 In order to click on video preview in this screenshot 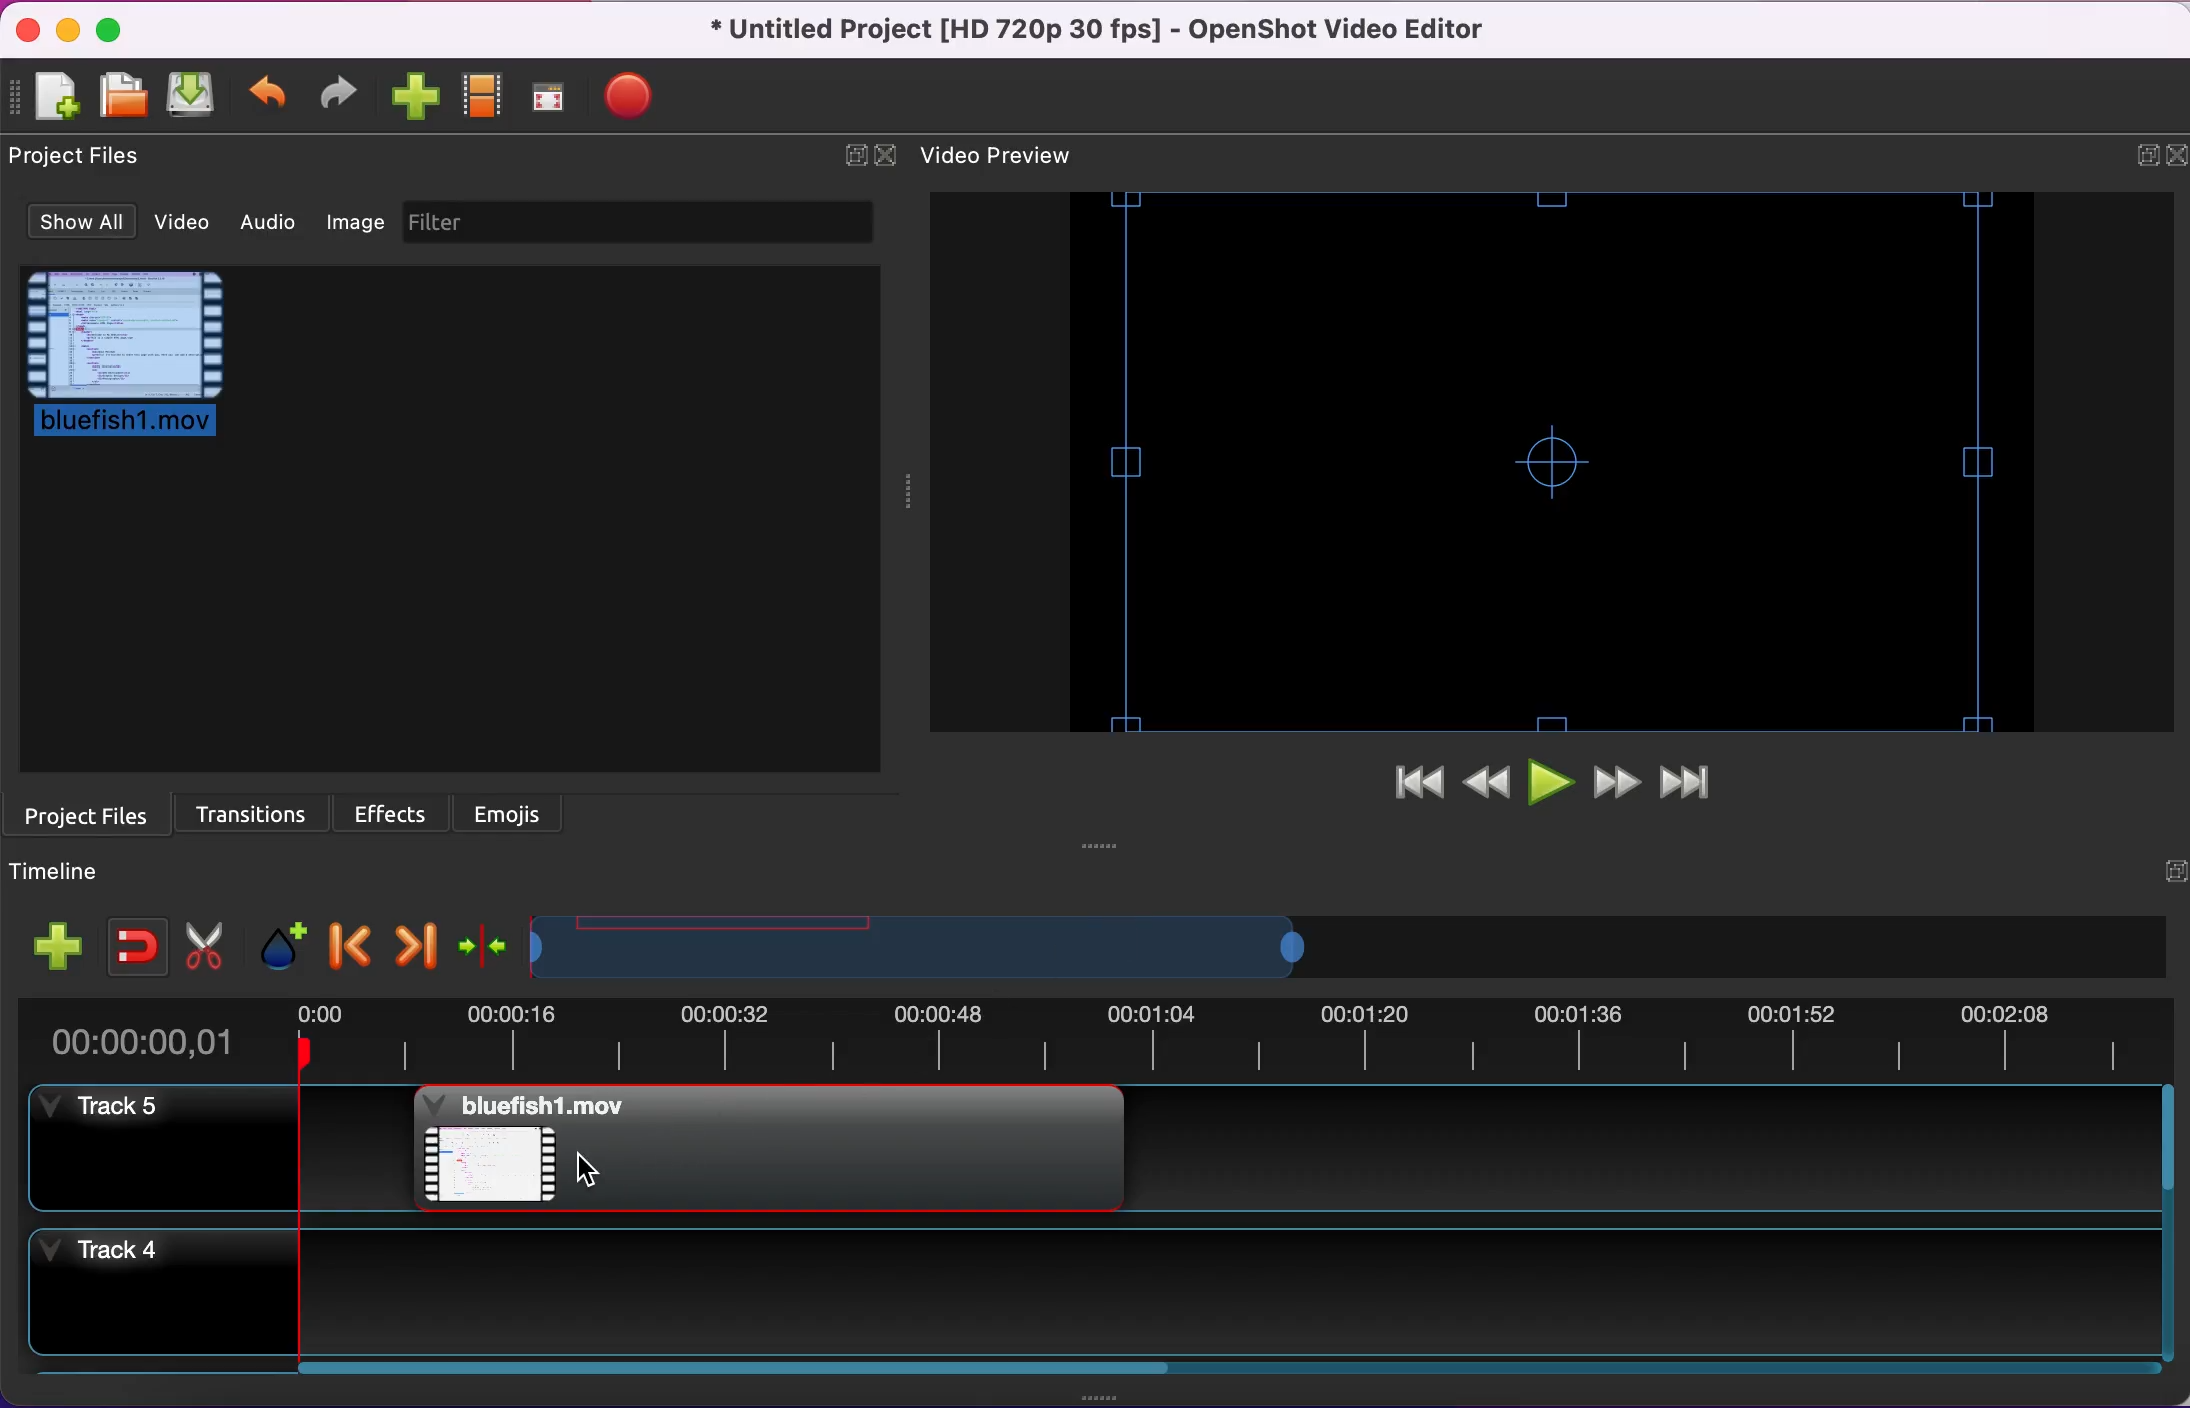, I will do `click(1567, 469)`.